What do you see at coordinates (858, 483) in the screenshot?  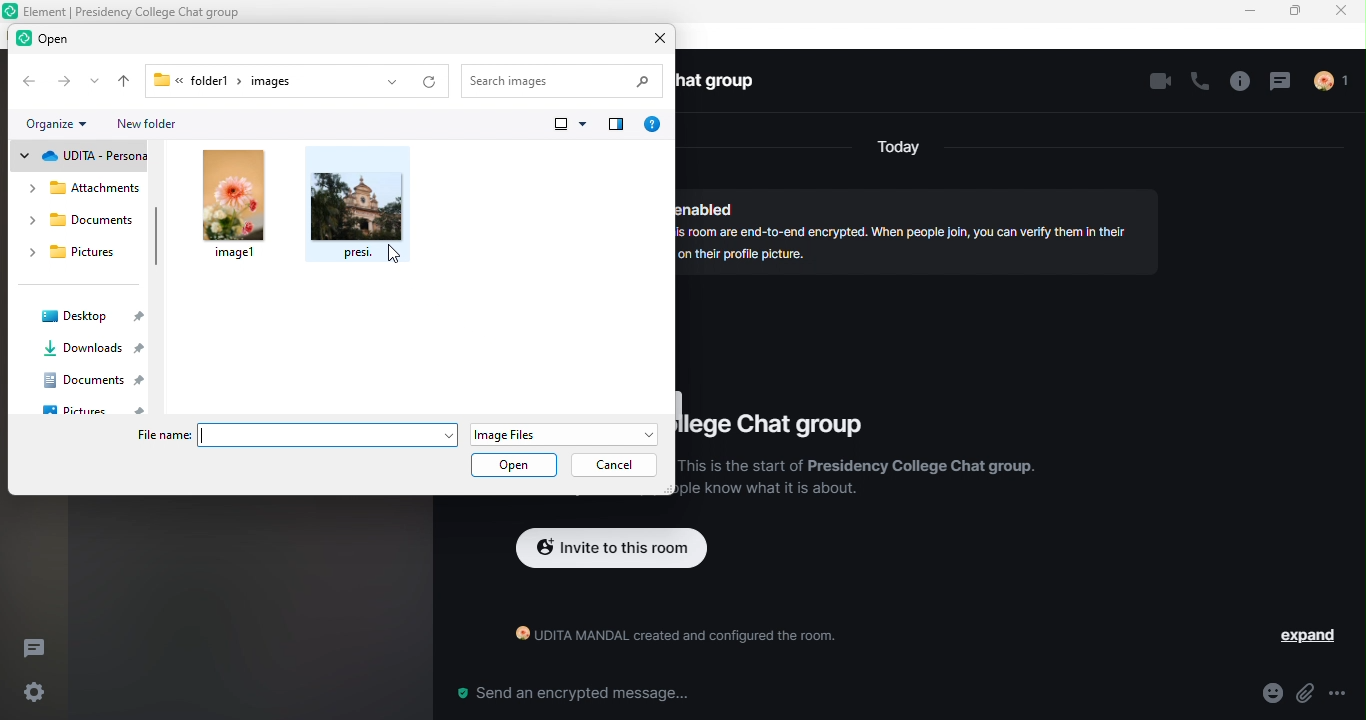 I see `You created this room. This is the start of Presidency College of Chat group.` at bounding box center [858, 483].